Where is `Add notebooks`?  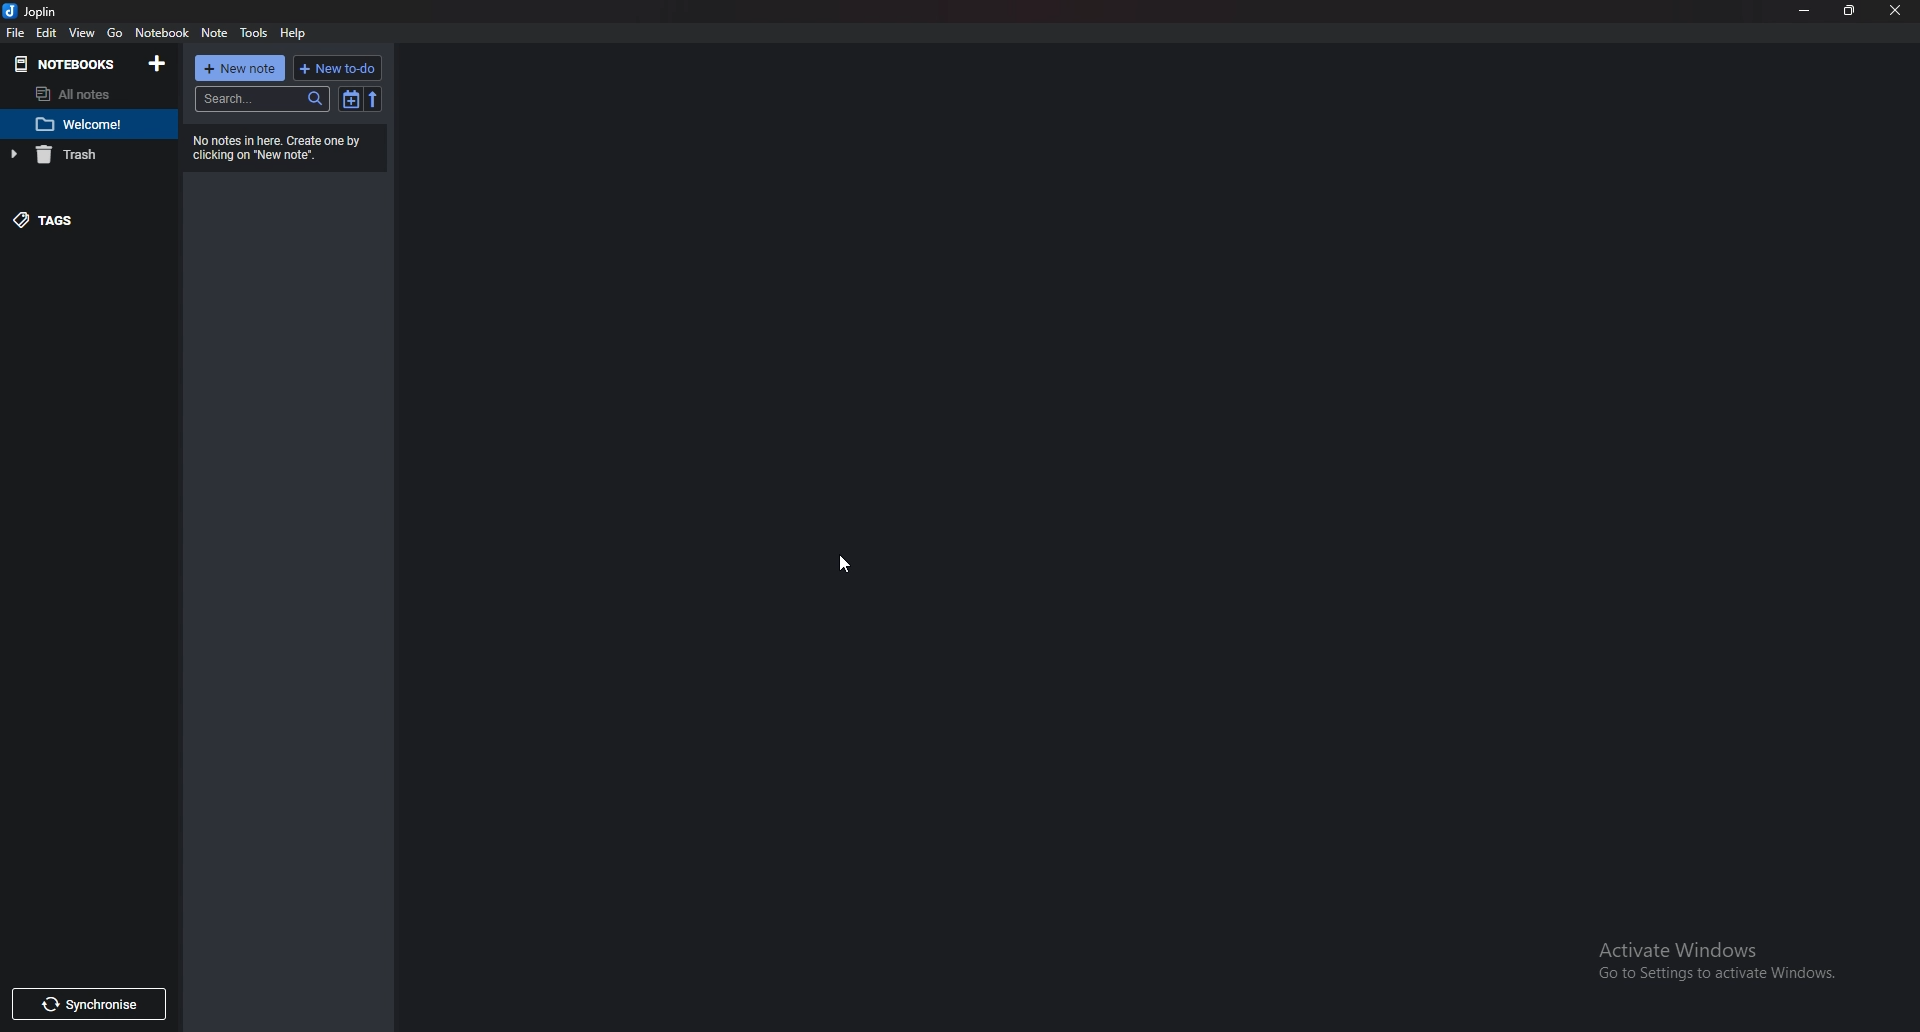 Add notebooks is located at coordinates (157, 64).